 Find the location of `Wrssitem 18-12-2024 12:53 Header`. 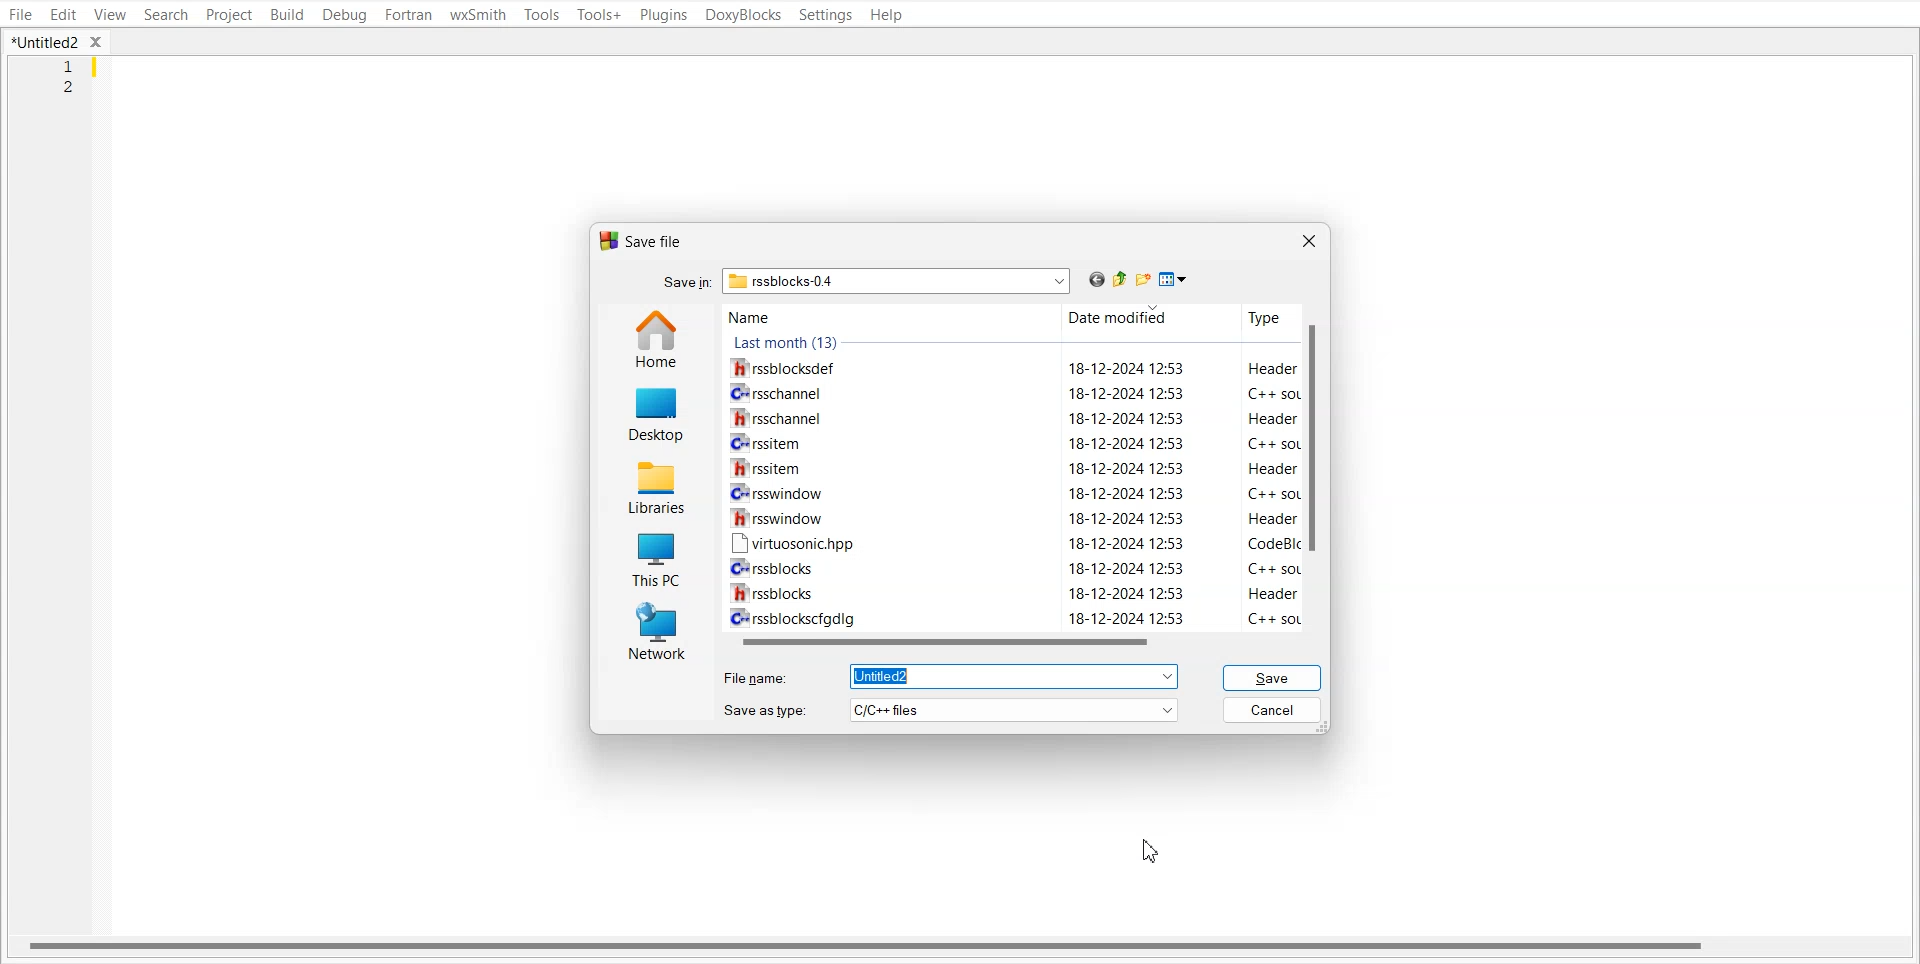

Wrssitem 18-12-2024 12:53 Header is located at coordinates (1015, 466).